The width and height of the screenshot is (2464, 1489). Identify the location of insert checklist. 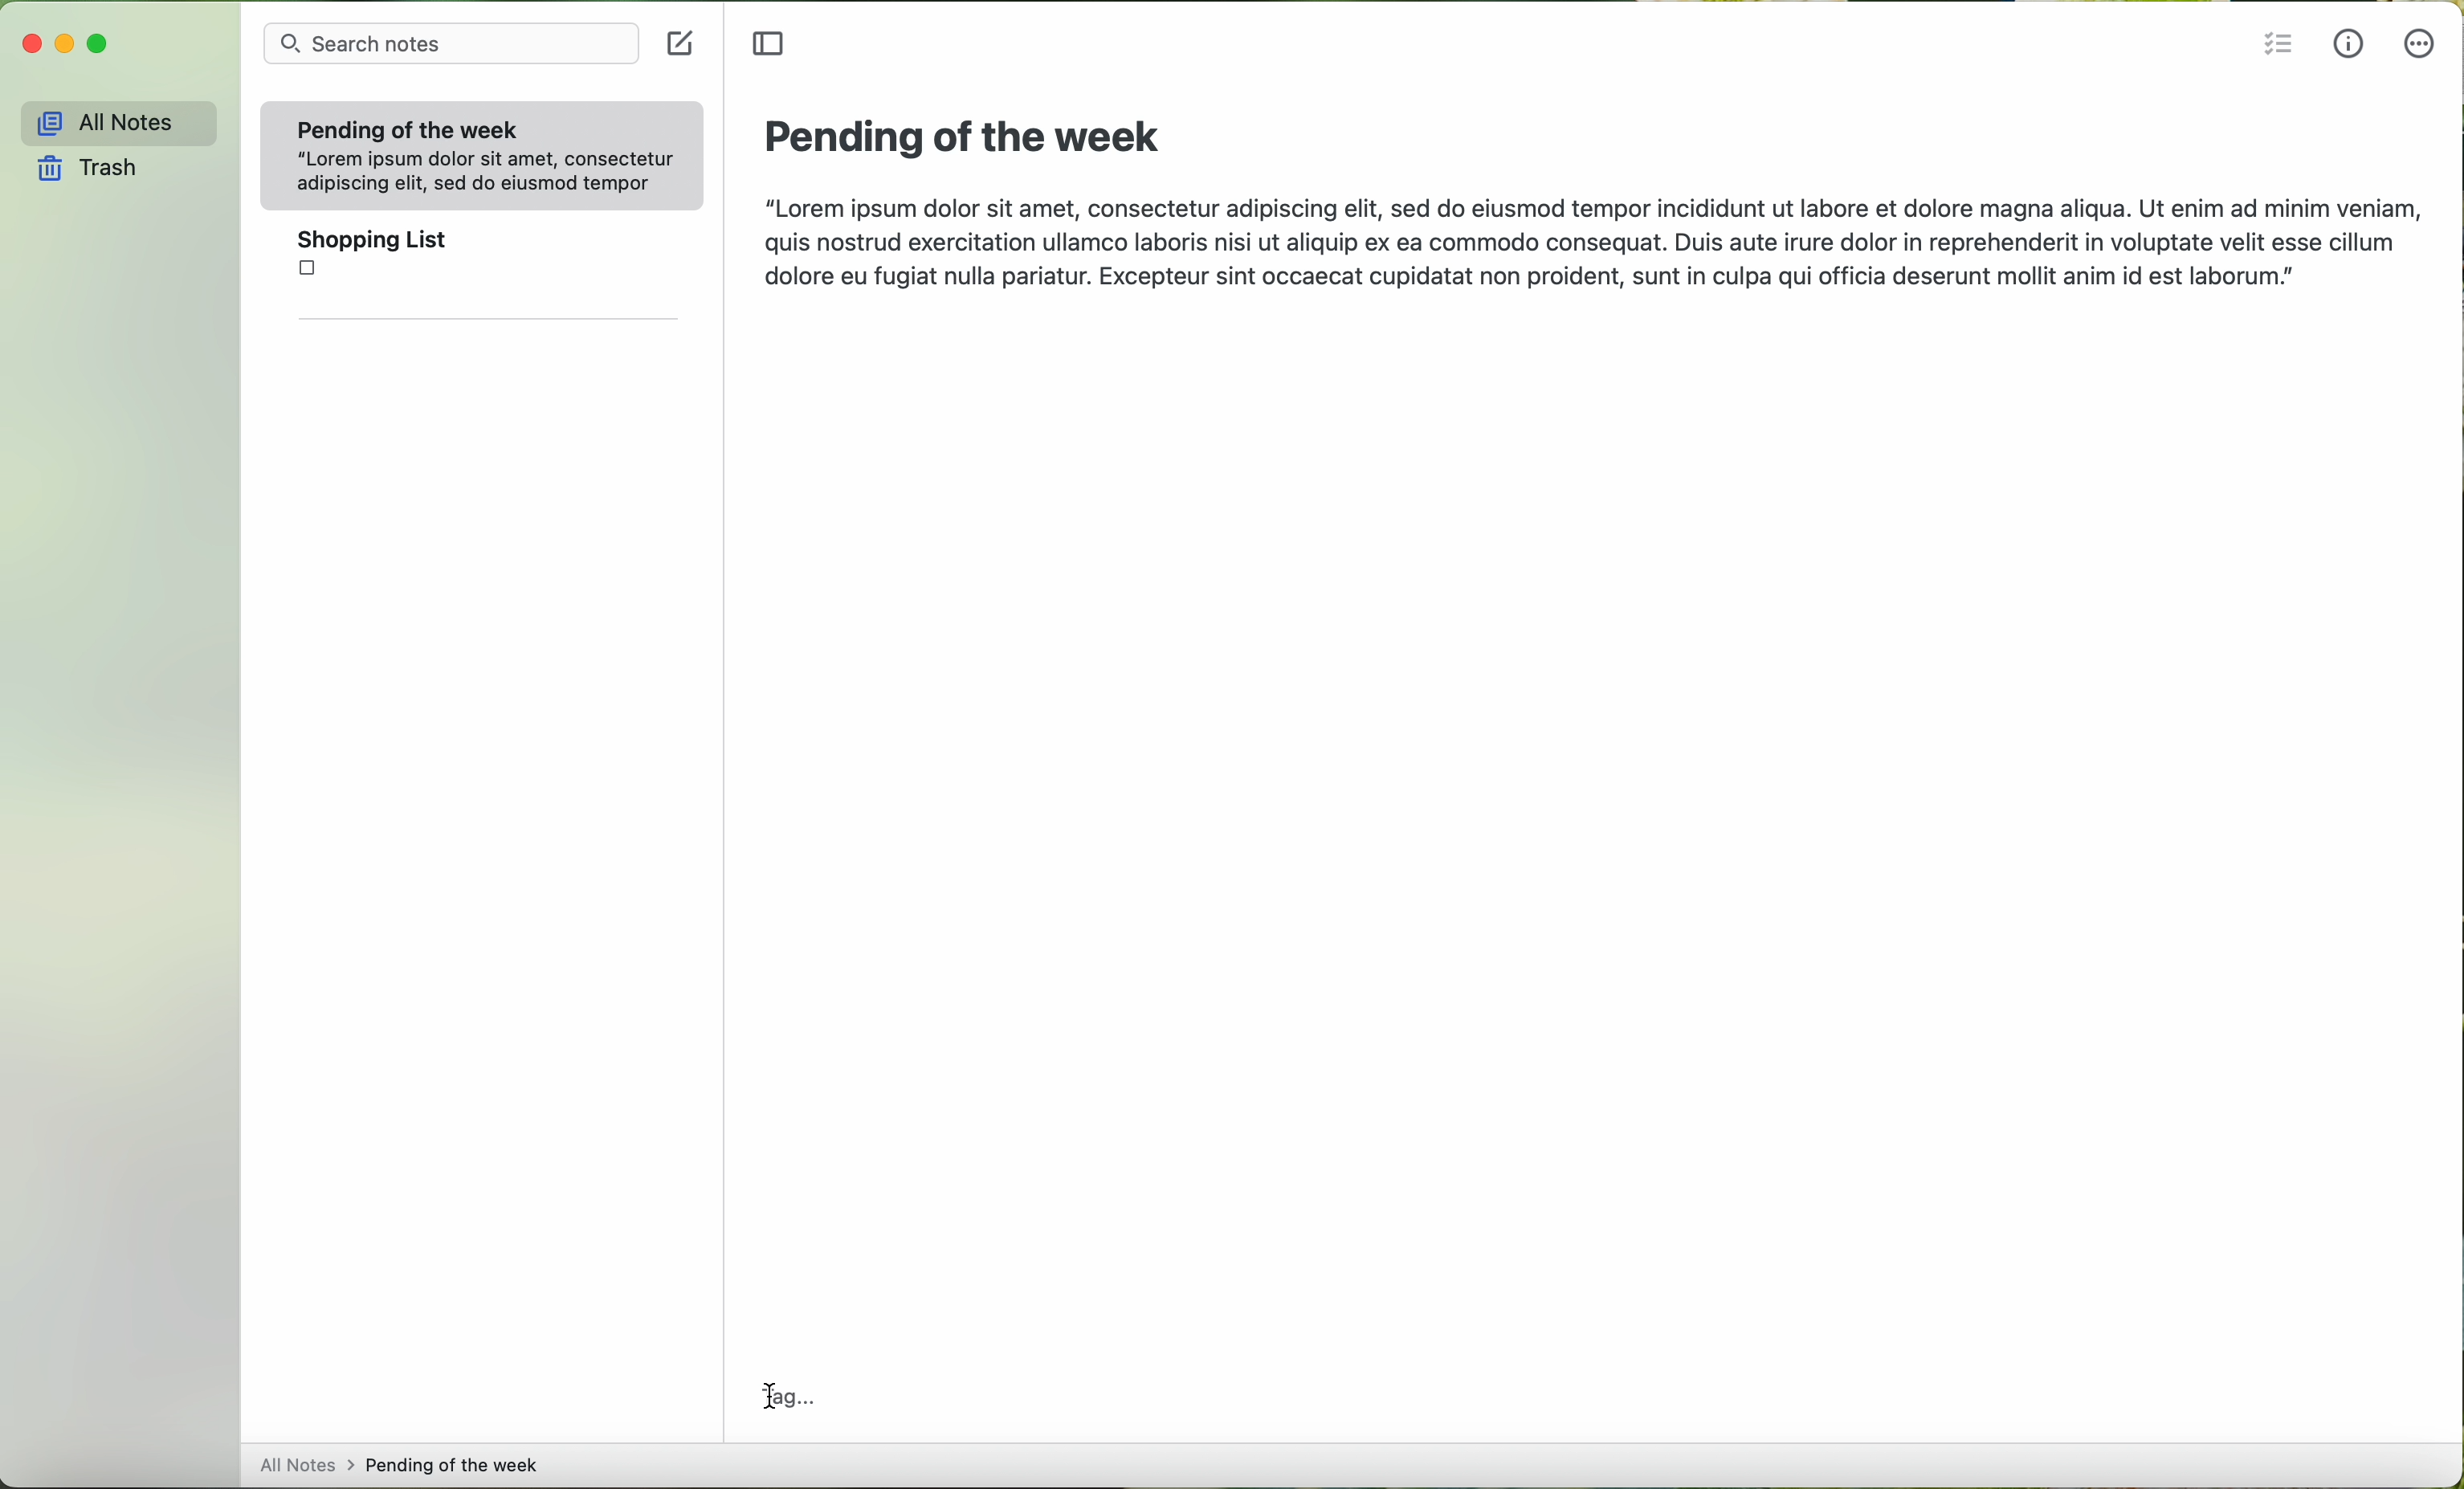
(2276, 46).